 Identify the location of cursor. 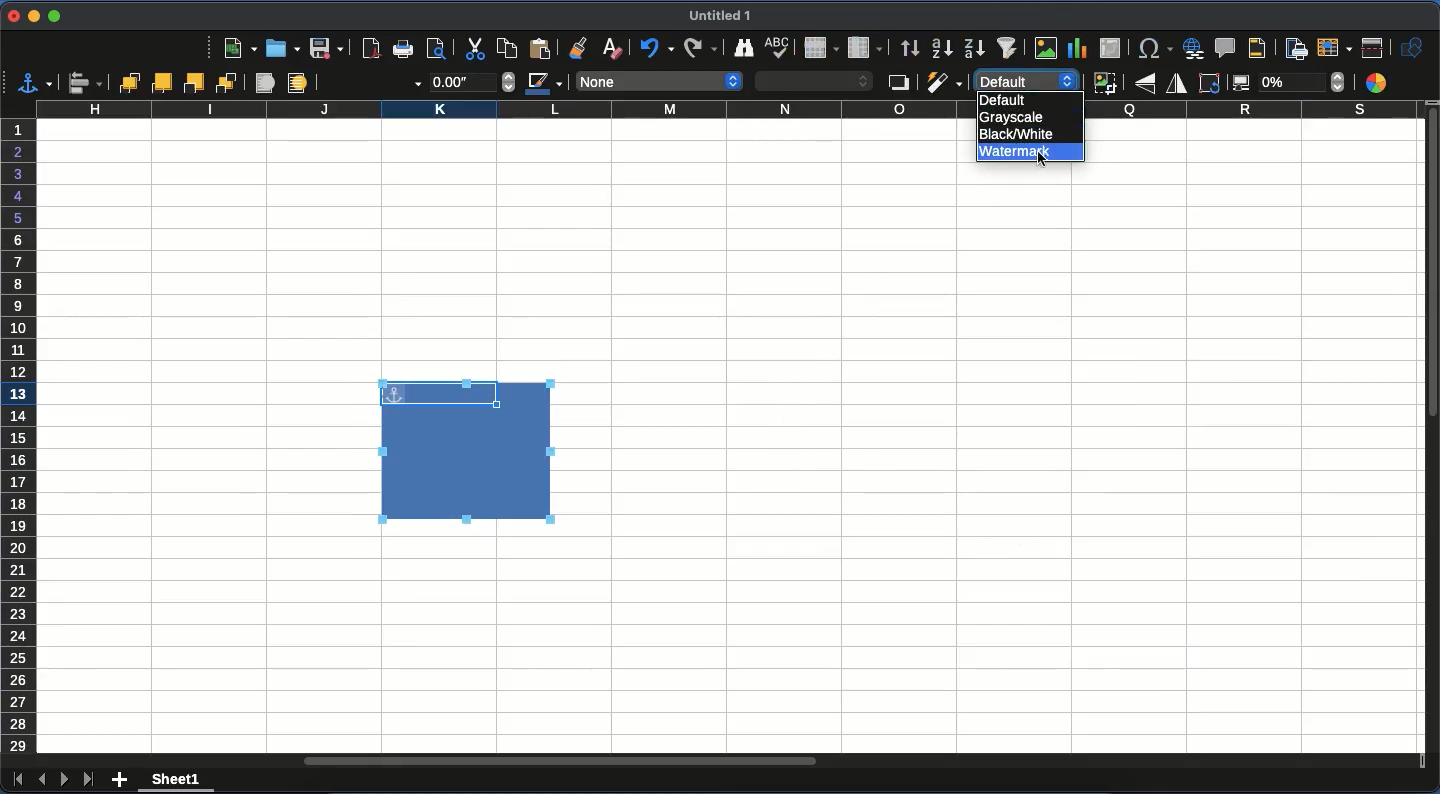
(1044, 164).